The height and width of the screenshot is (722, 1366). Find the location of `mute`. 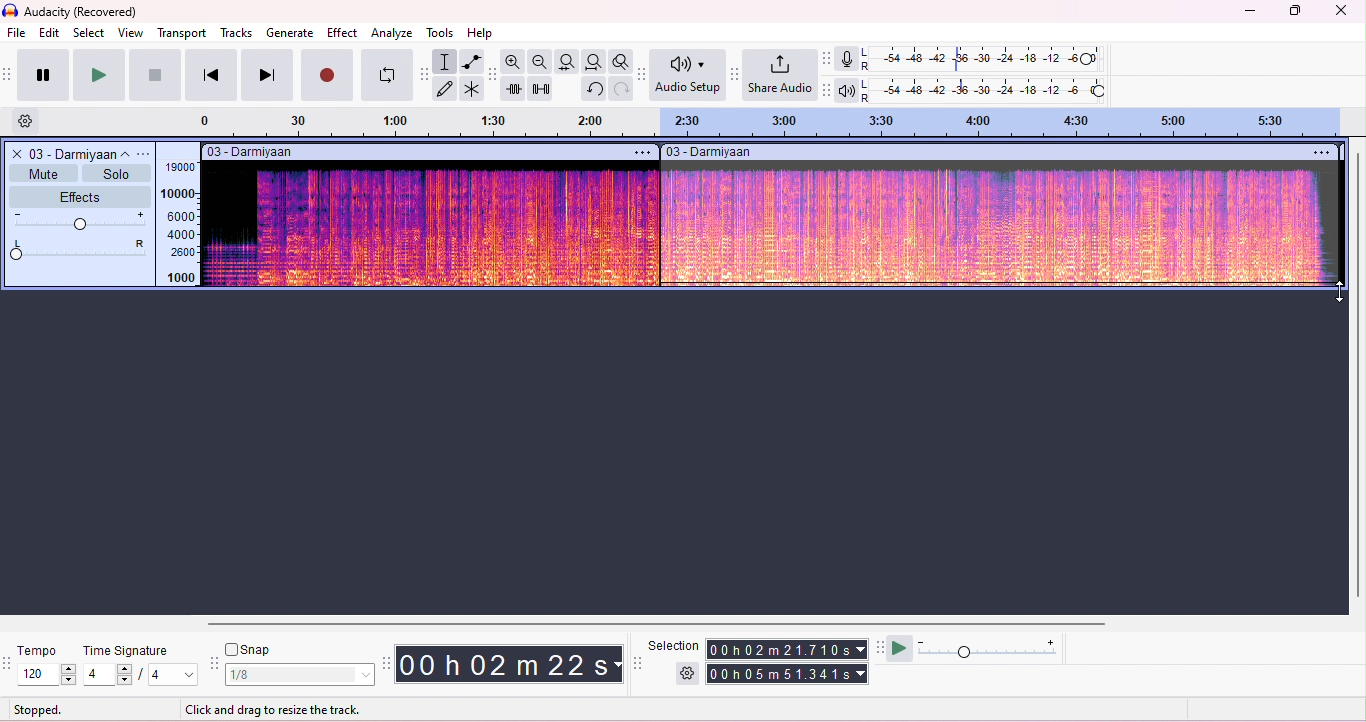

mute is located at coordinates (42, 173).